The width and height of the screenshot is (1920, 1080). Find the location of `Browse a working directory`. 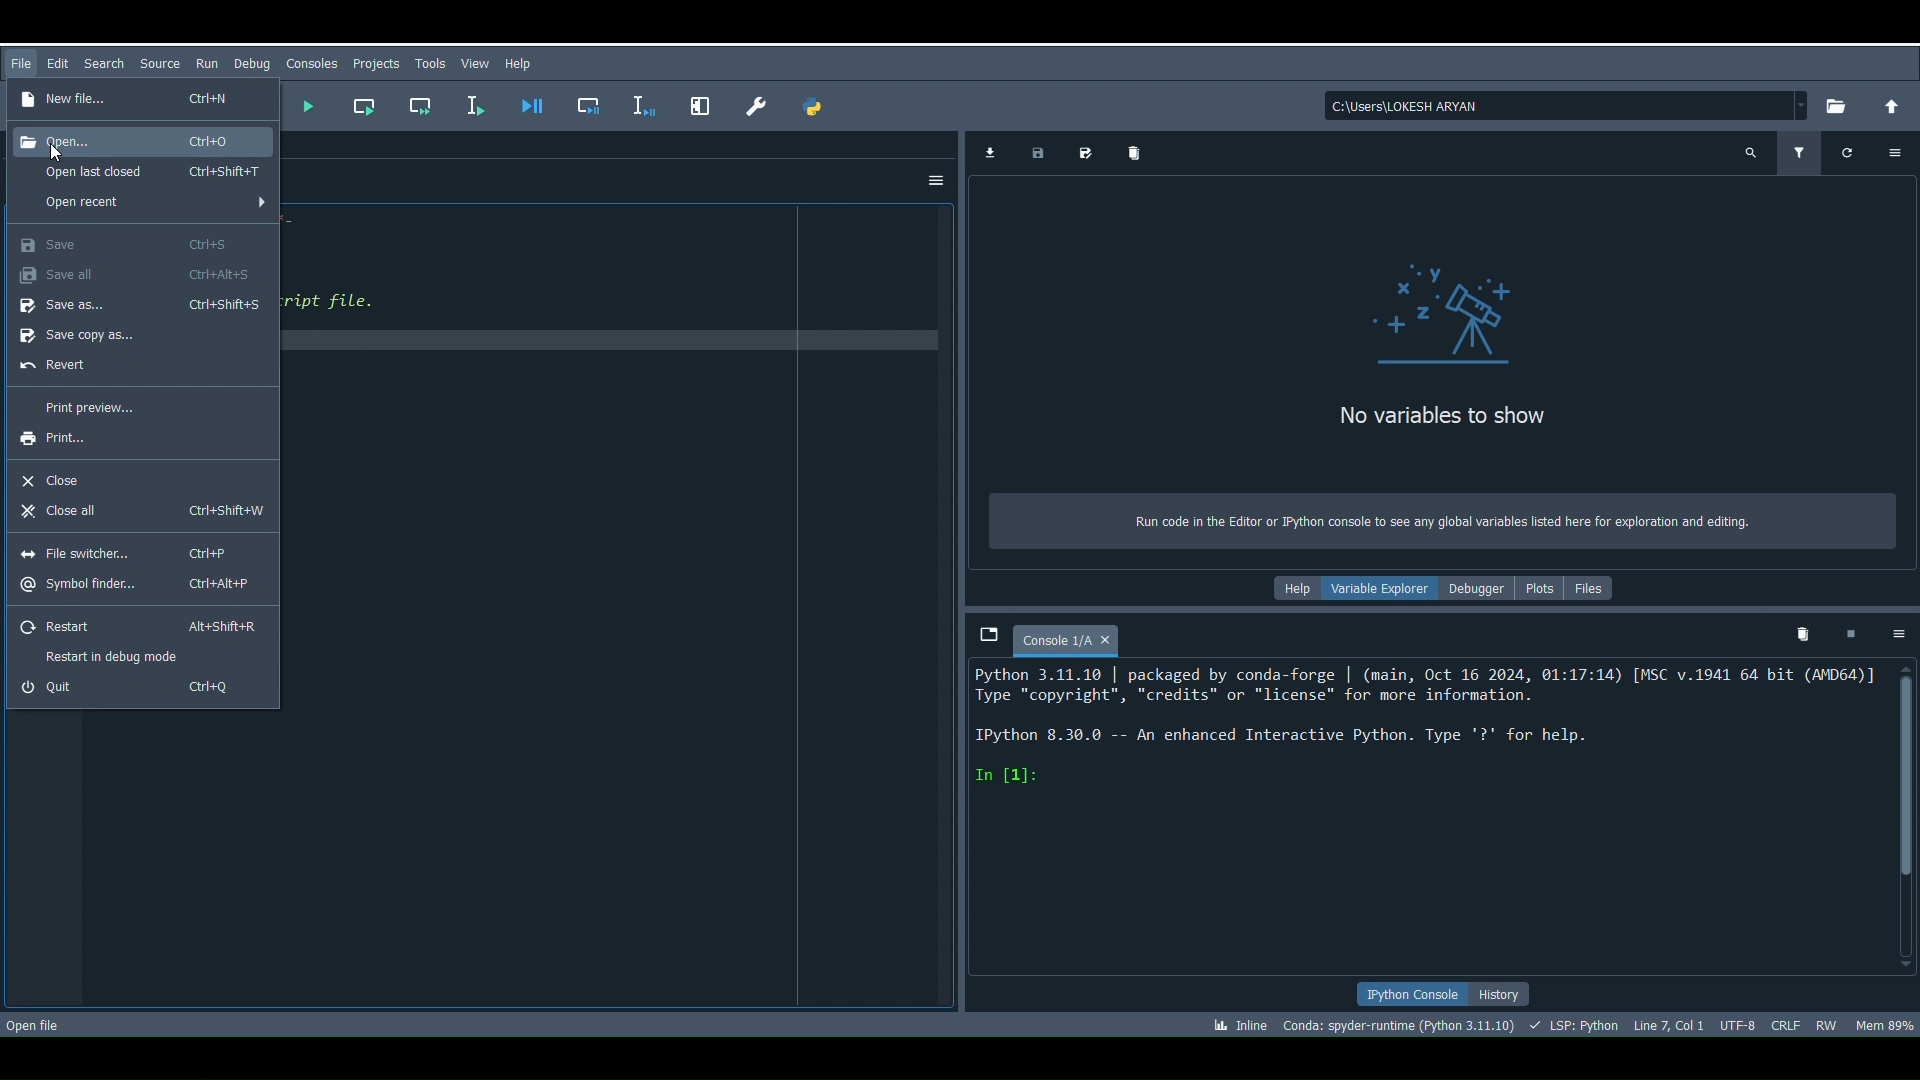

Browse a working directory is located at coordinates (1838, 106).